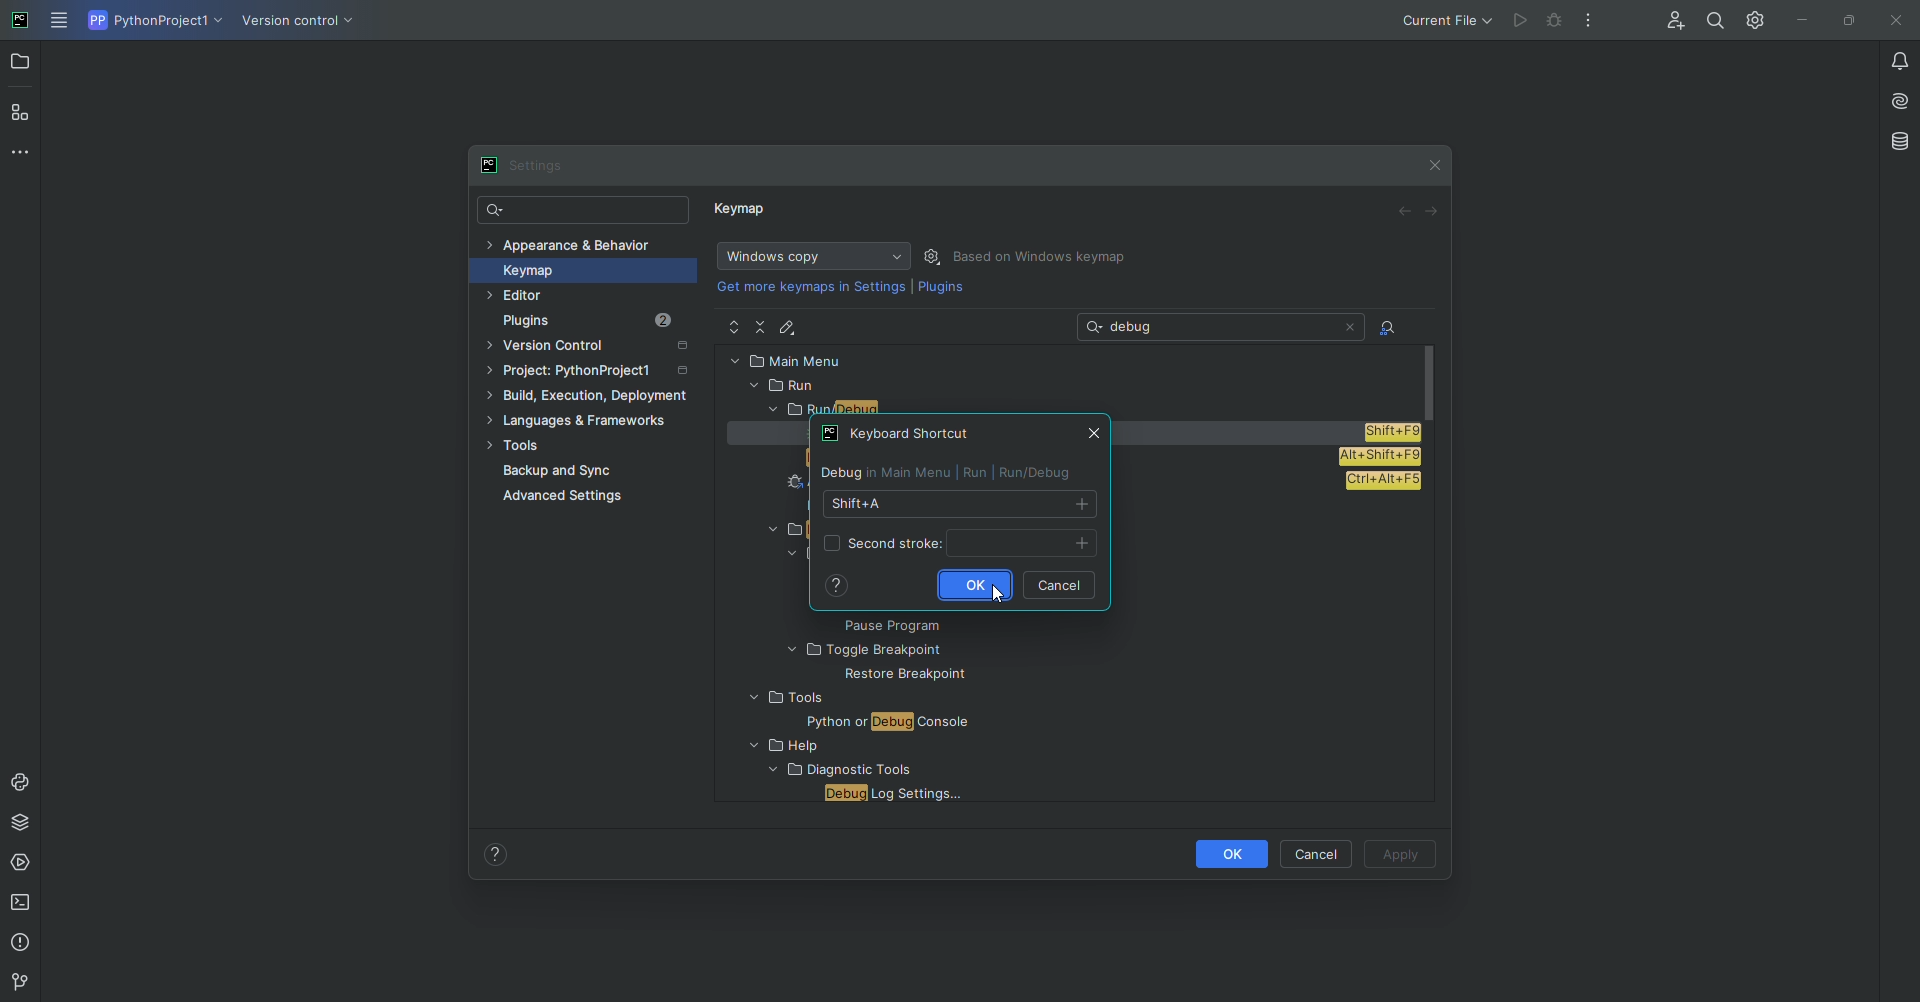  Describe the element at coordinates (956, 542) in the screenshot. I see `Second stroke` at that location.